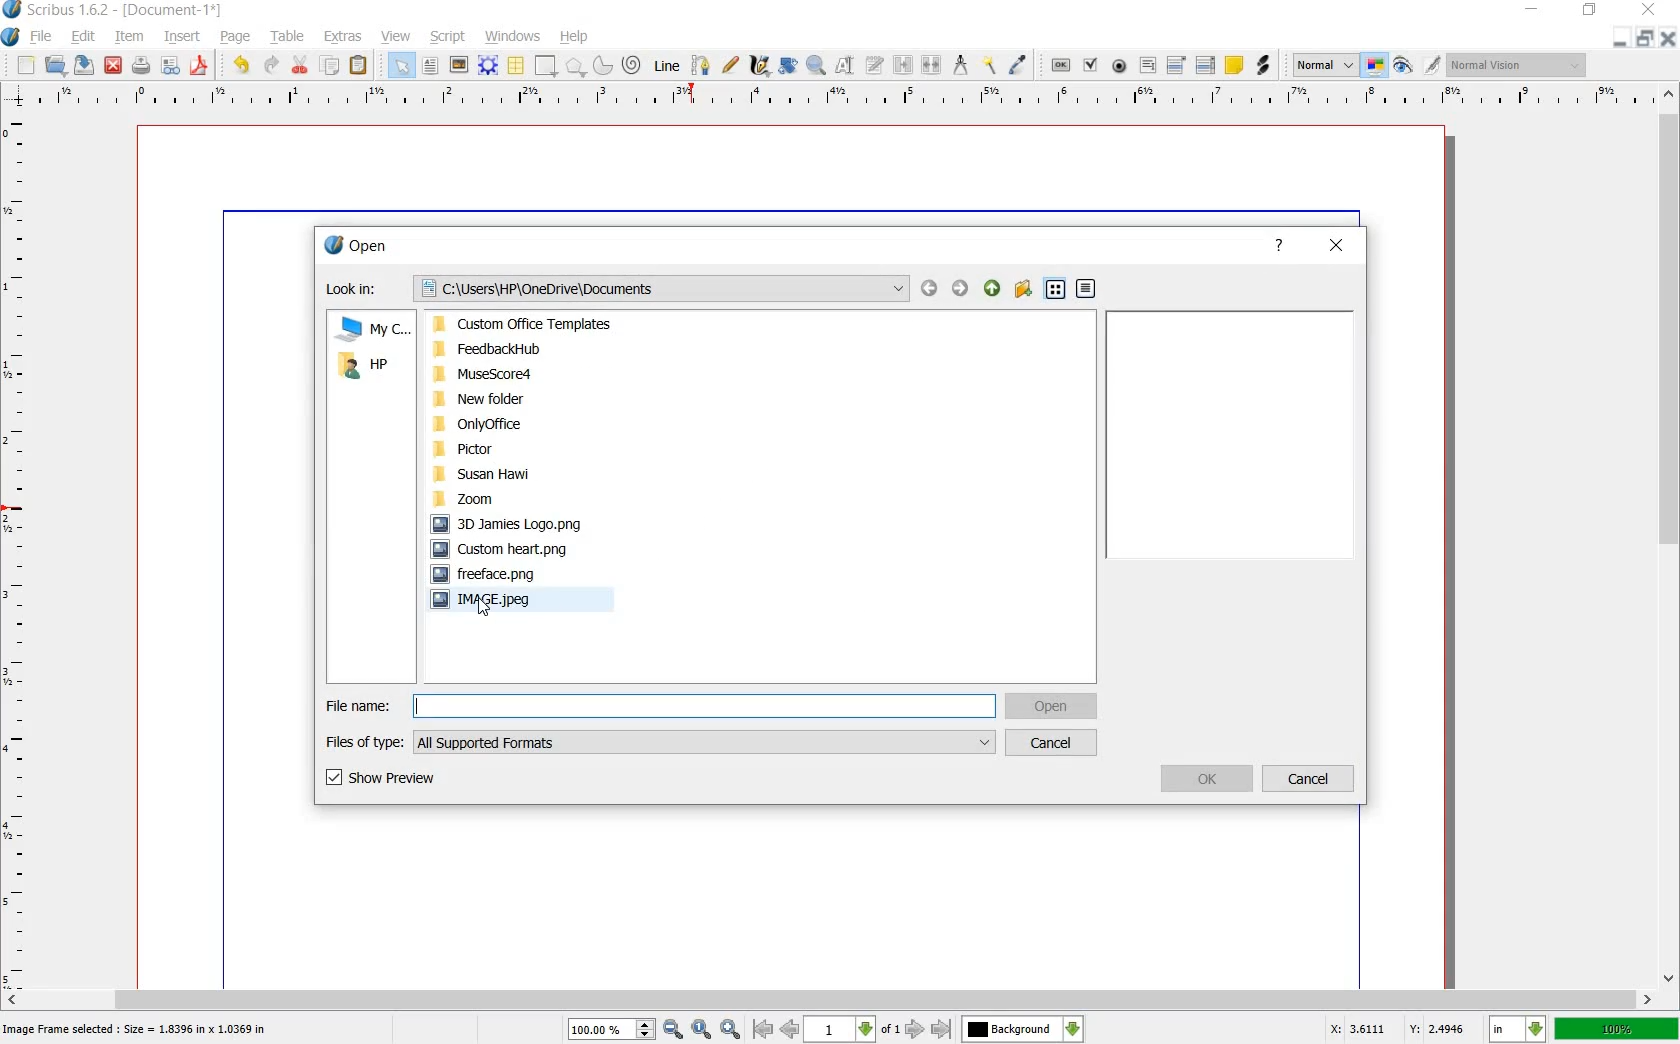 The height and width of the screenshot is (1044, 1680). What do you see at coordinates (1053, 742) in the screenshot?
I see `CANCEL` at bounding box center [1053, 742].